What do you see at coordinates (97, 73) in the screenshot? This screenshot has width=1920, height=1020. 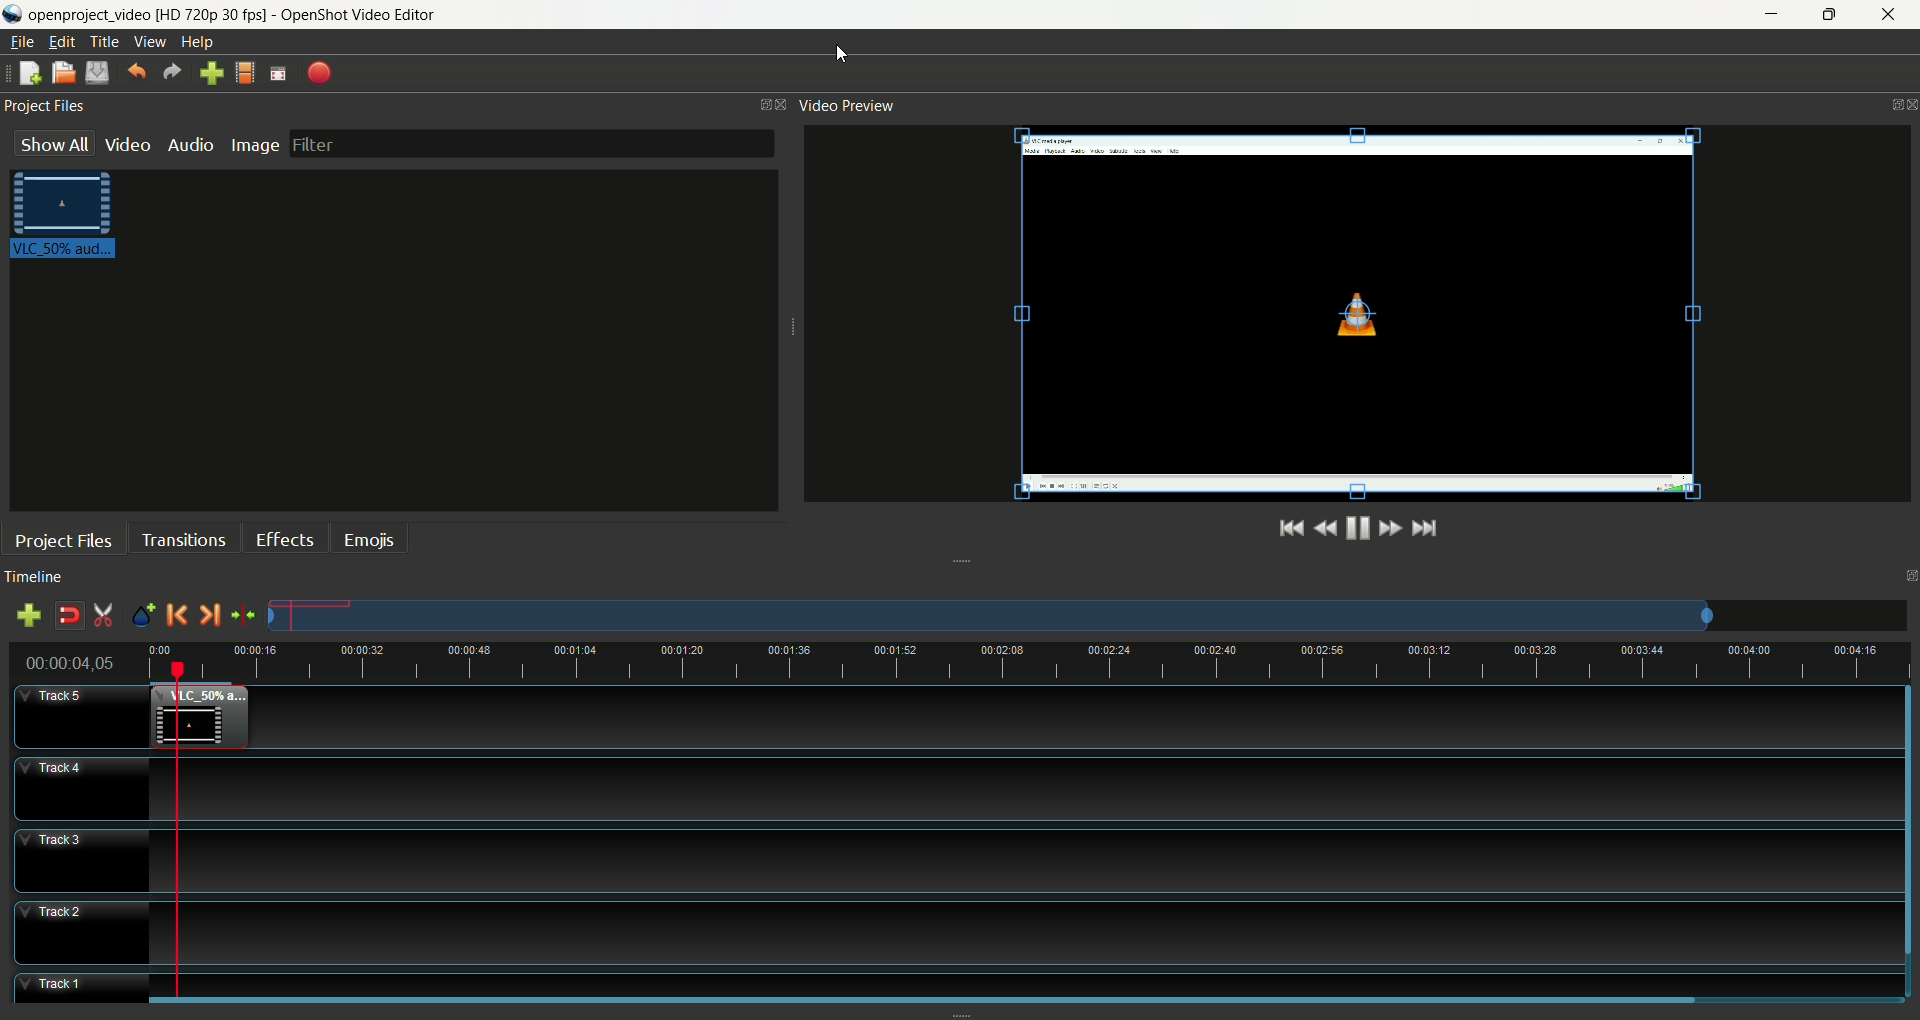 I see `save project` at bounding box center [97, 73].